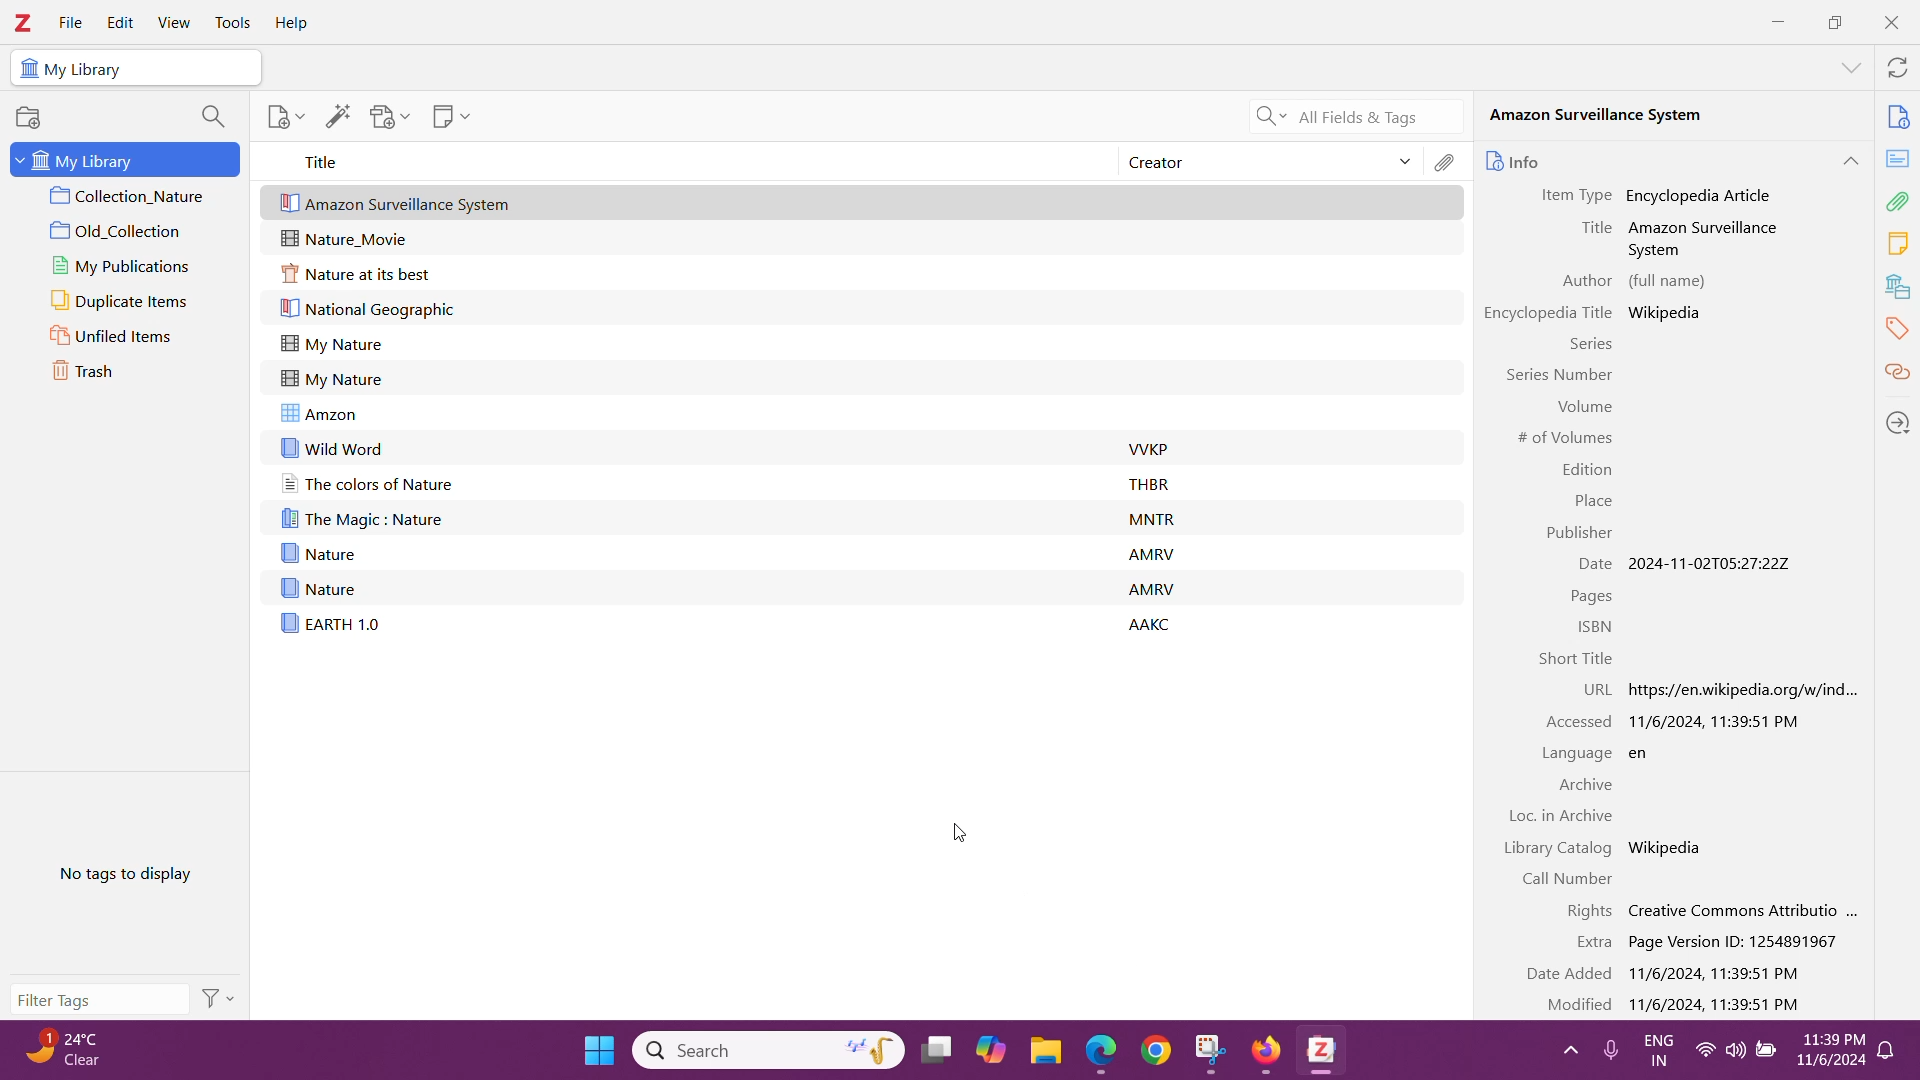  I want to click on Weather, so click(70, 1050).